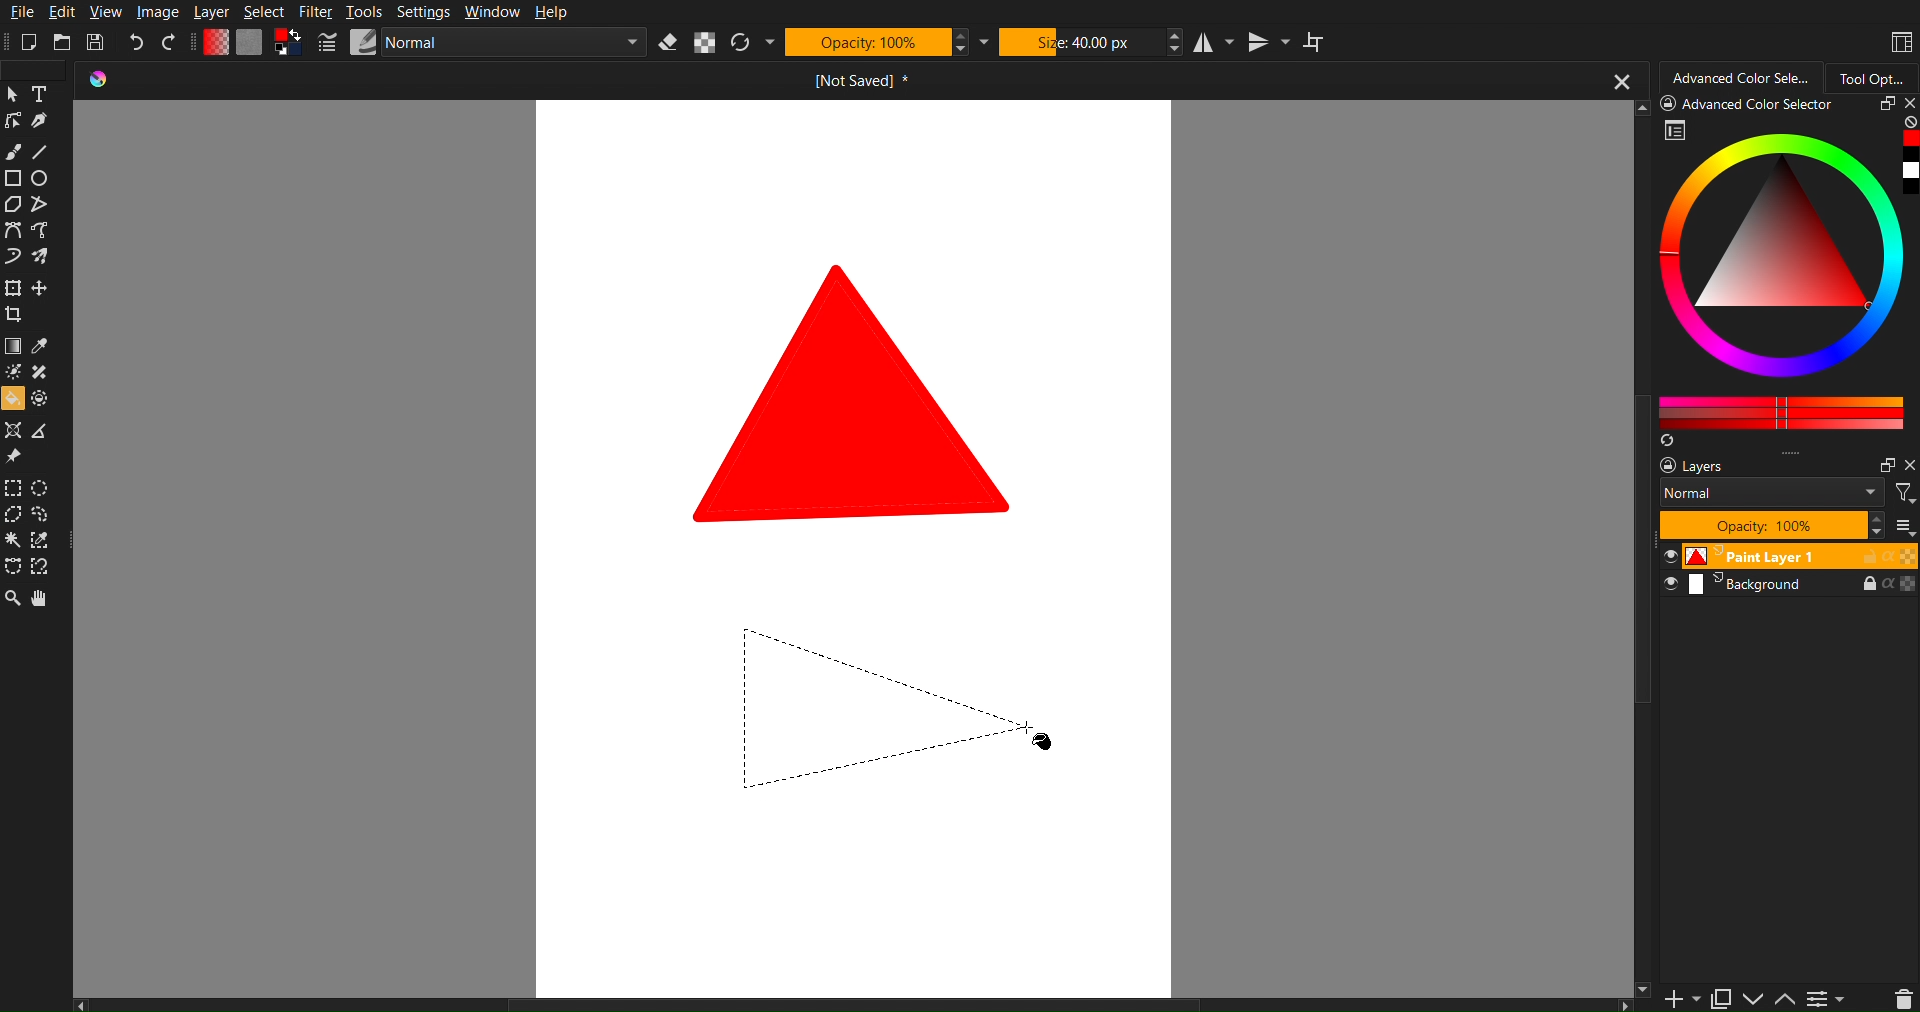  What do you see at coordinates (111, 12) in the screenshot?
I see `View` at bounding box center [111, 12].